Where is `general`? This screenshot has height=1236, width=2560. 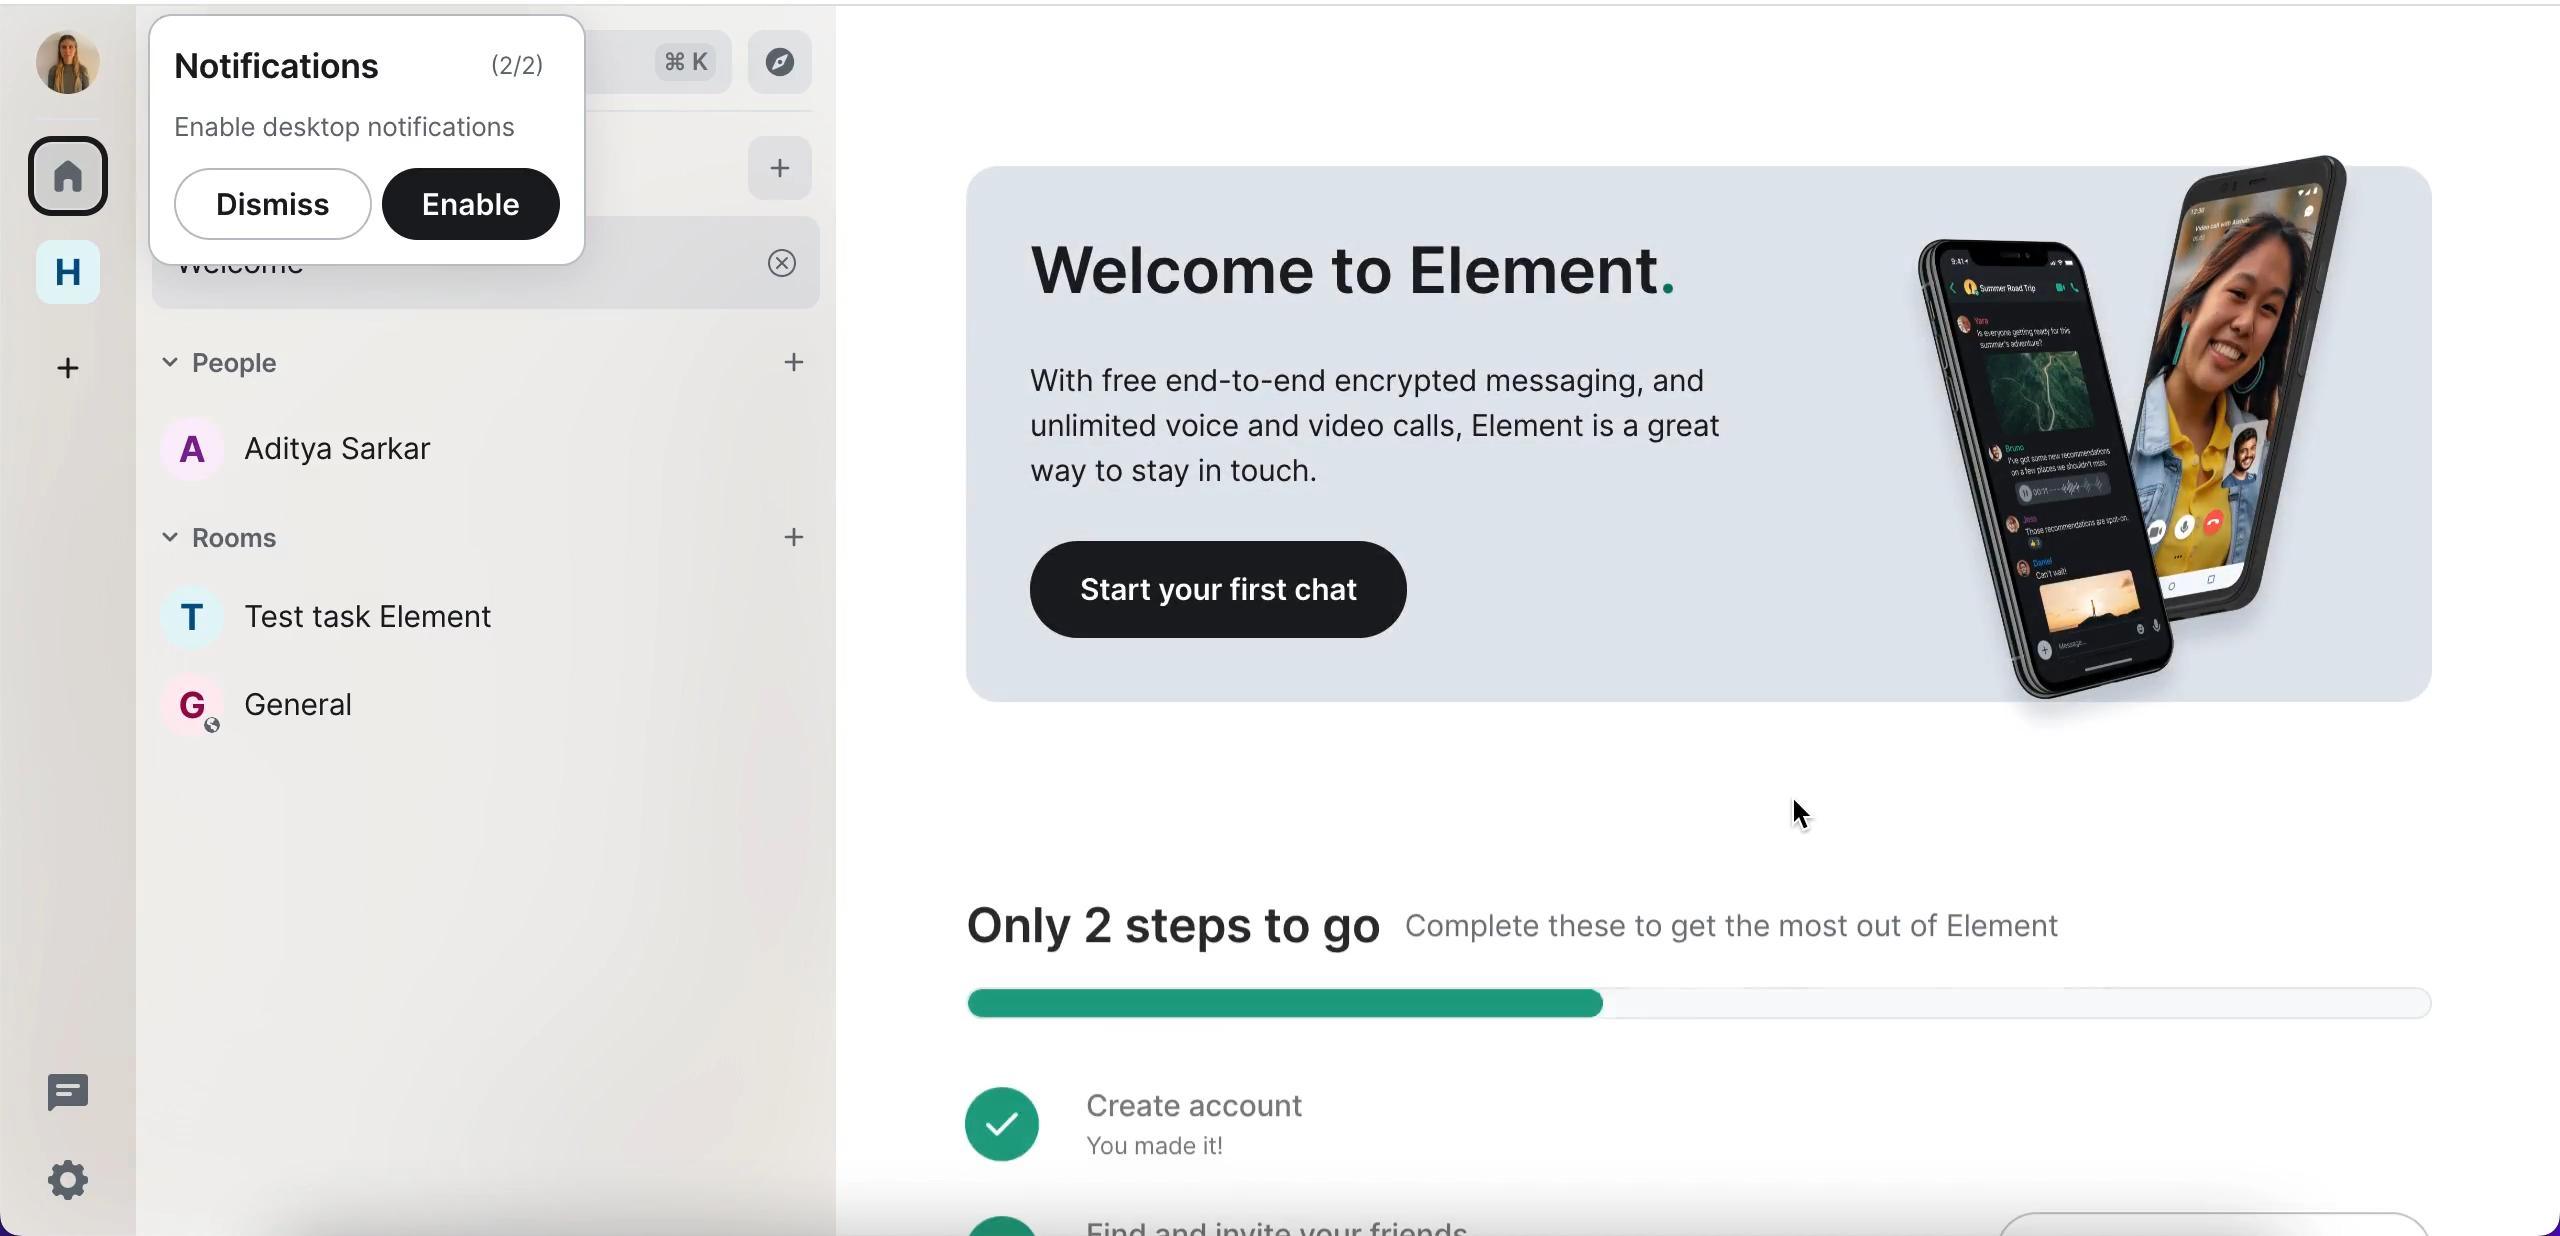 general is located at coordinates (311, 717).